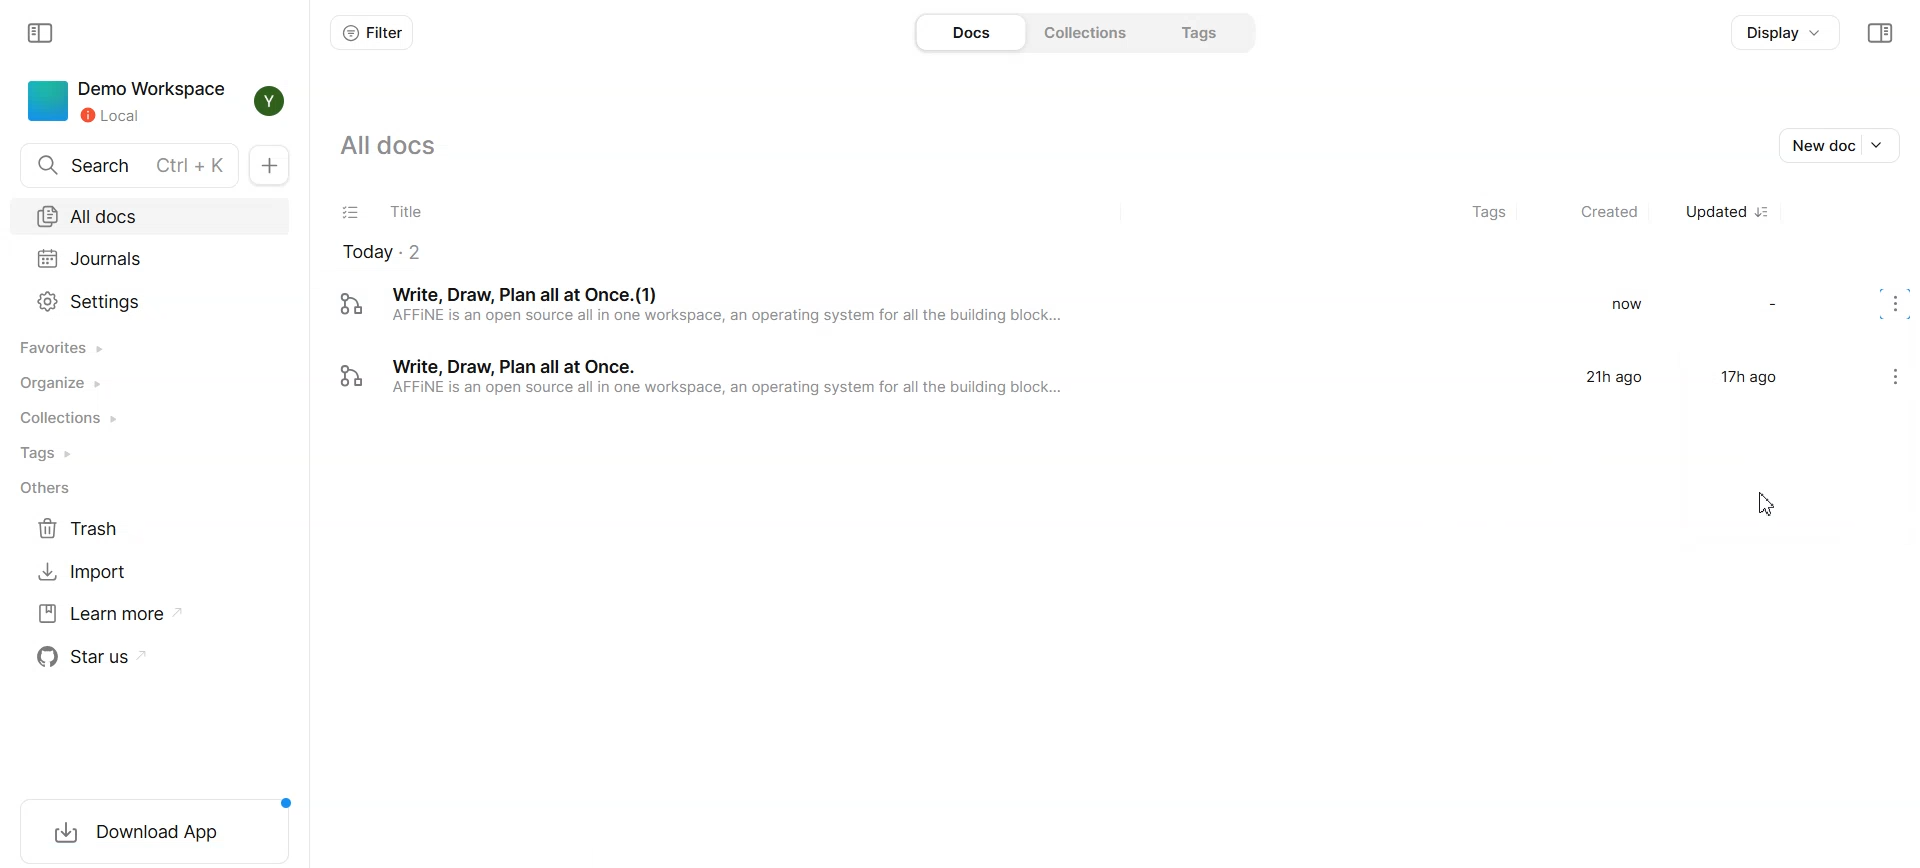 The width and height of the screenshot is (1920, 868). I want to click on Search docs, so click(127, 164).